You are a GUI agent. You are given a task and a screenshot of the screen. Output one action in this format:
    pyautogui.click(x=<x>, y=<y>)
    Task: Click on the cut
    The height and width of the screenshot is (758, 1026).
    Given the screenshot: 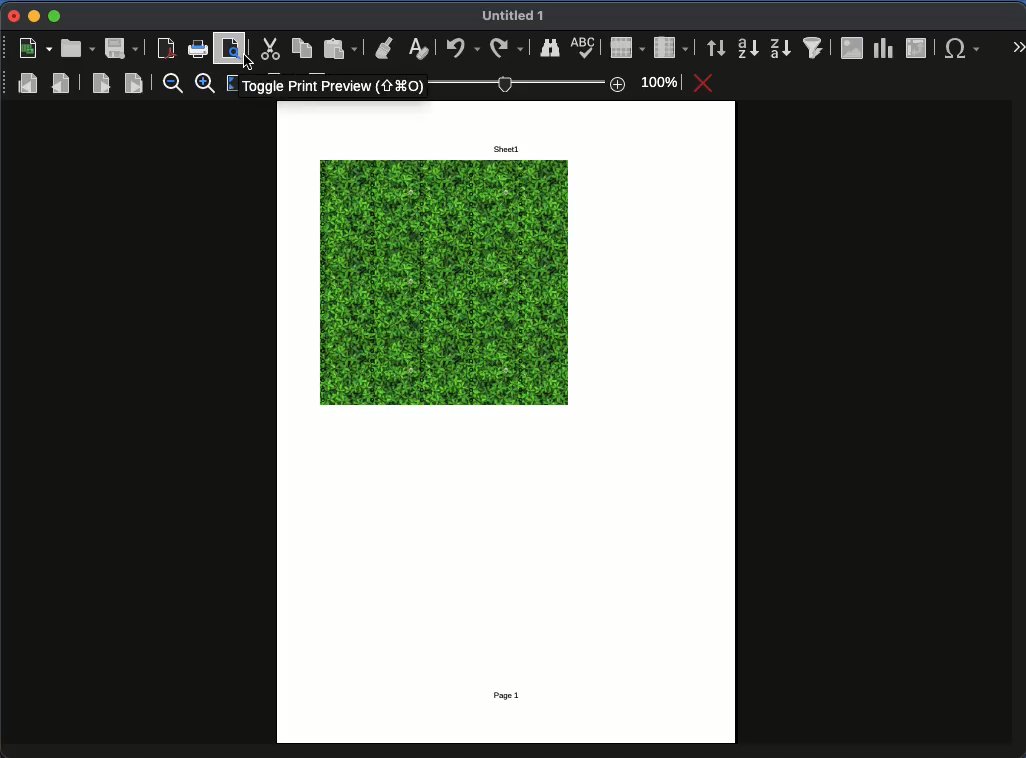 What is the action you would take?
    pyautogui.click(x=269, y=49)
    